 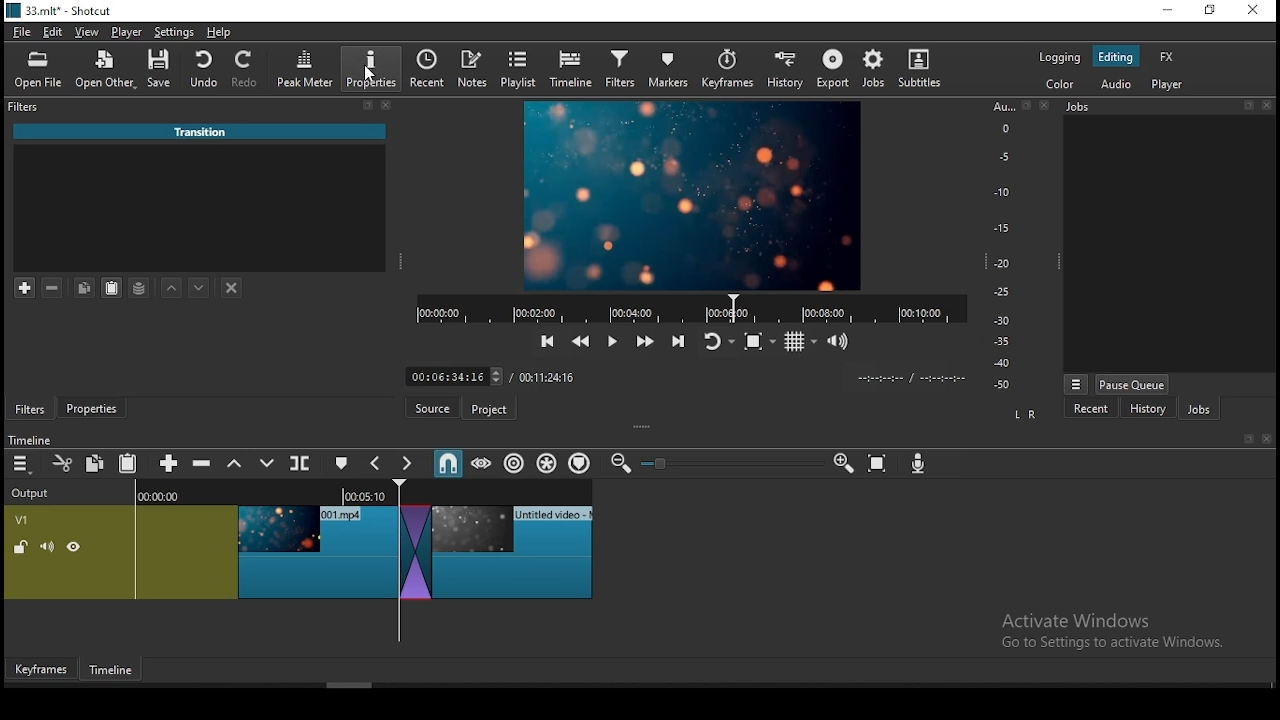 What do you see at coordinates (33, 439) in the screenshot?
I see `timeline` at bounding box center [33, 439].